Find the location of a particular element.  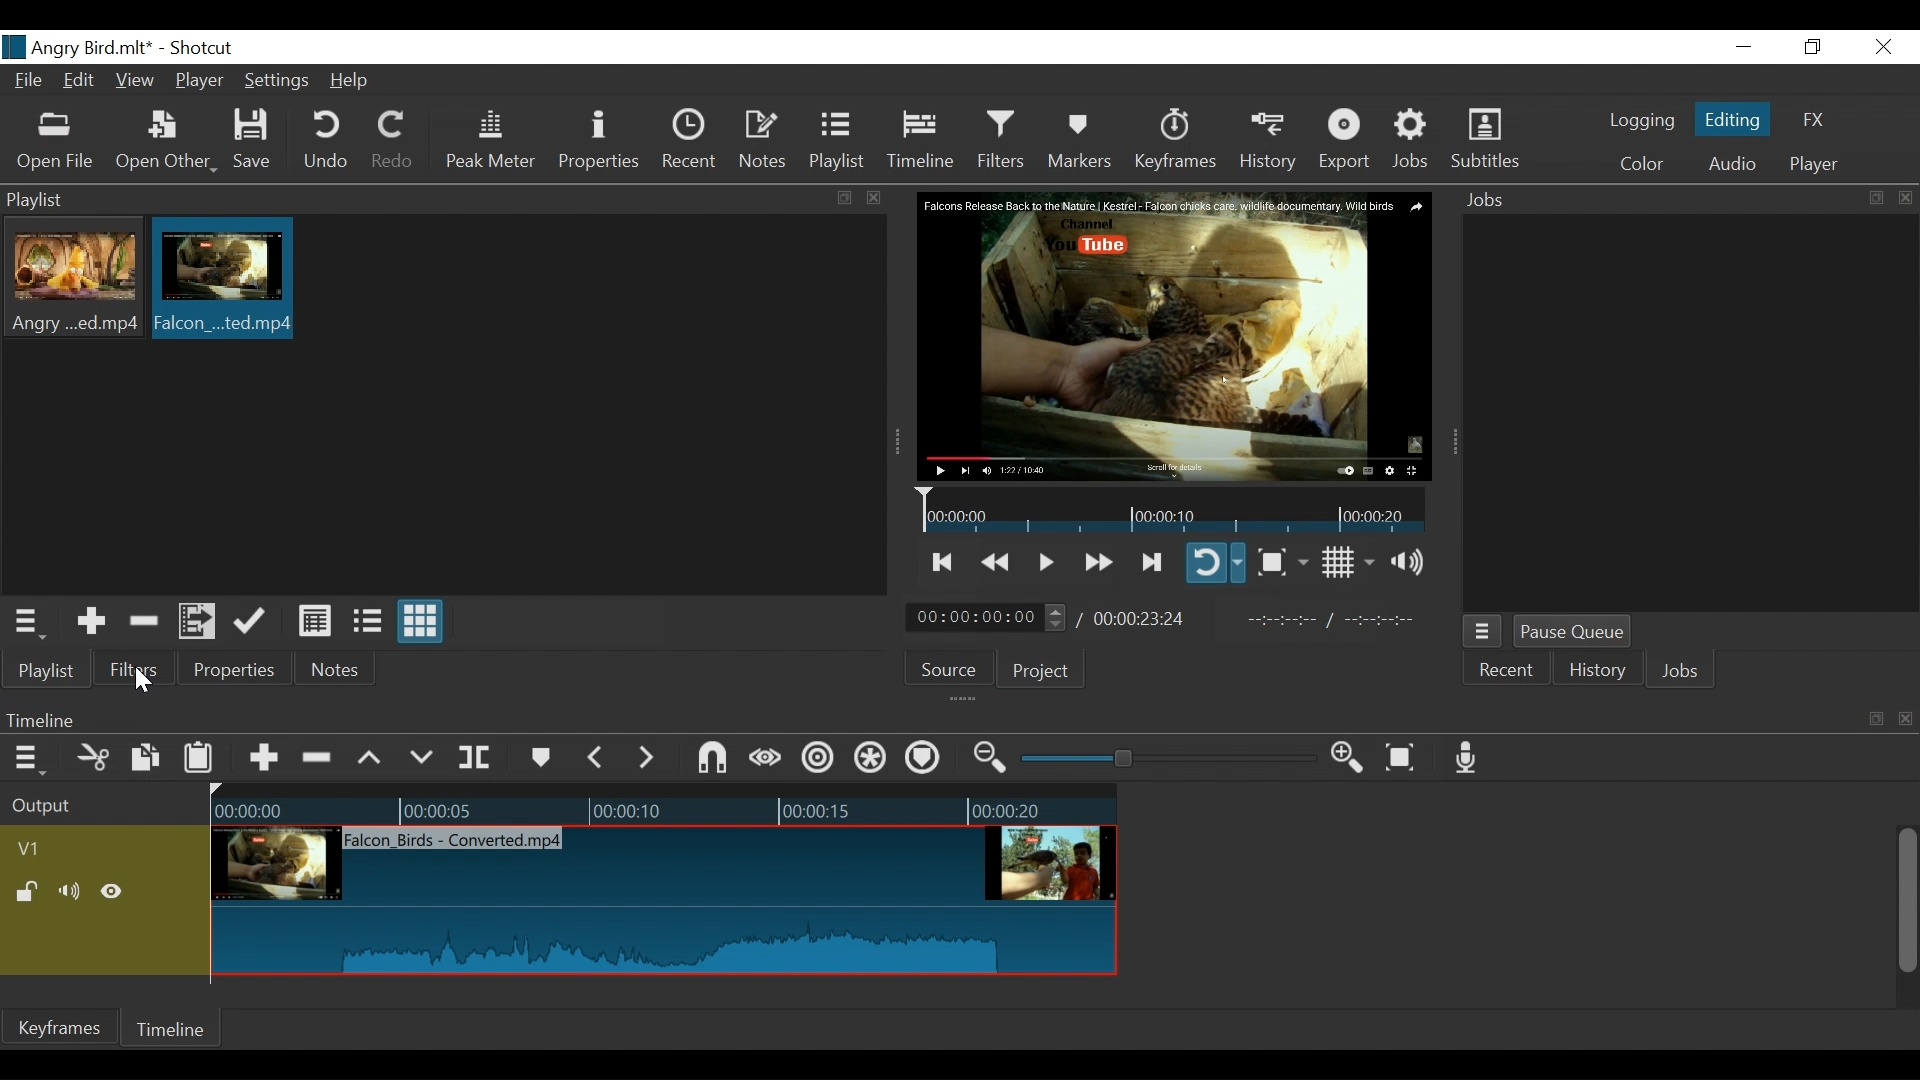

Zoom slider is located at coordinates (1172, 758).